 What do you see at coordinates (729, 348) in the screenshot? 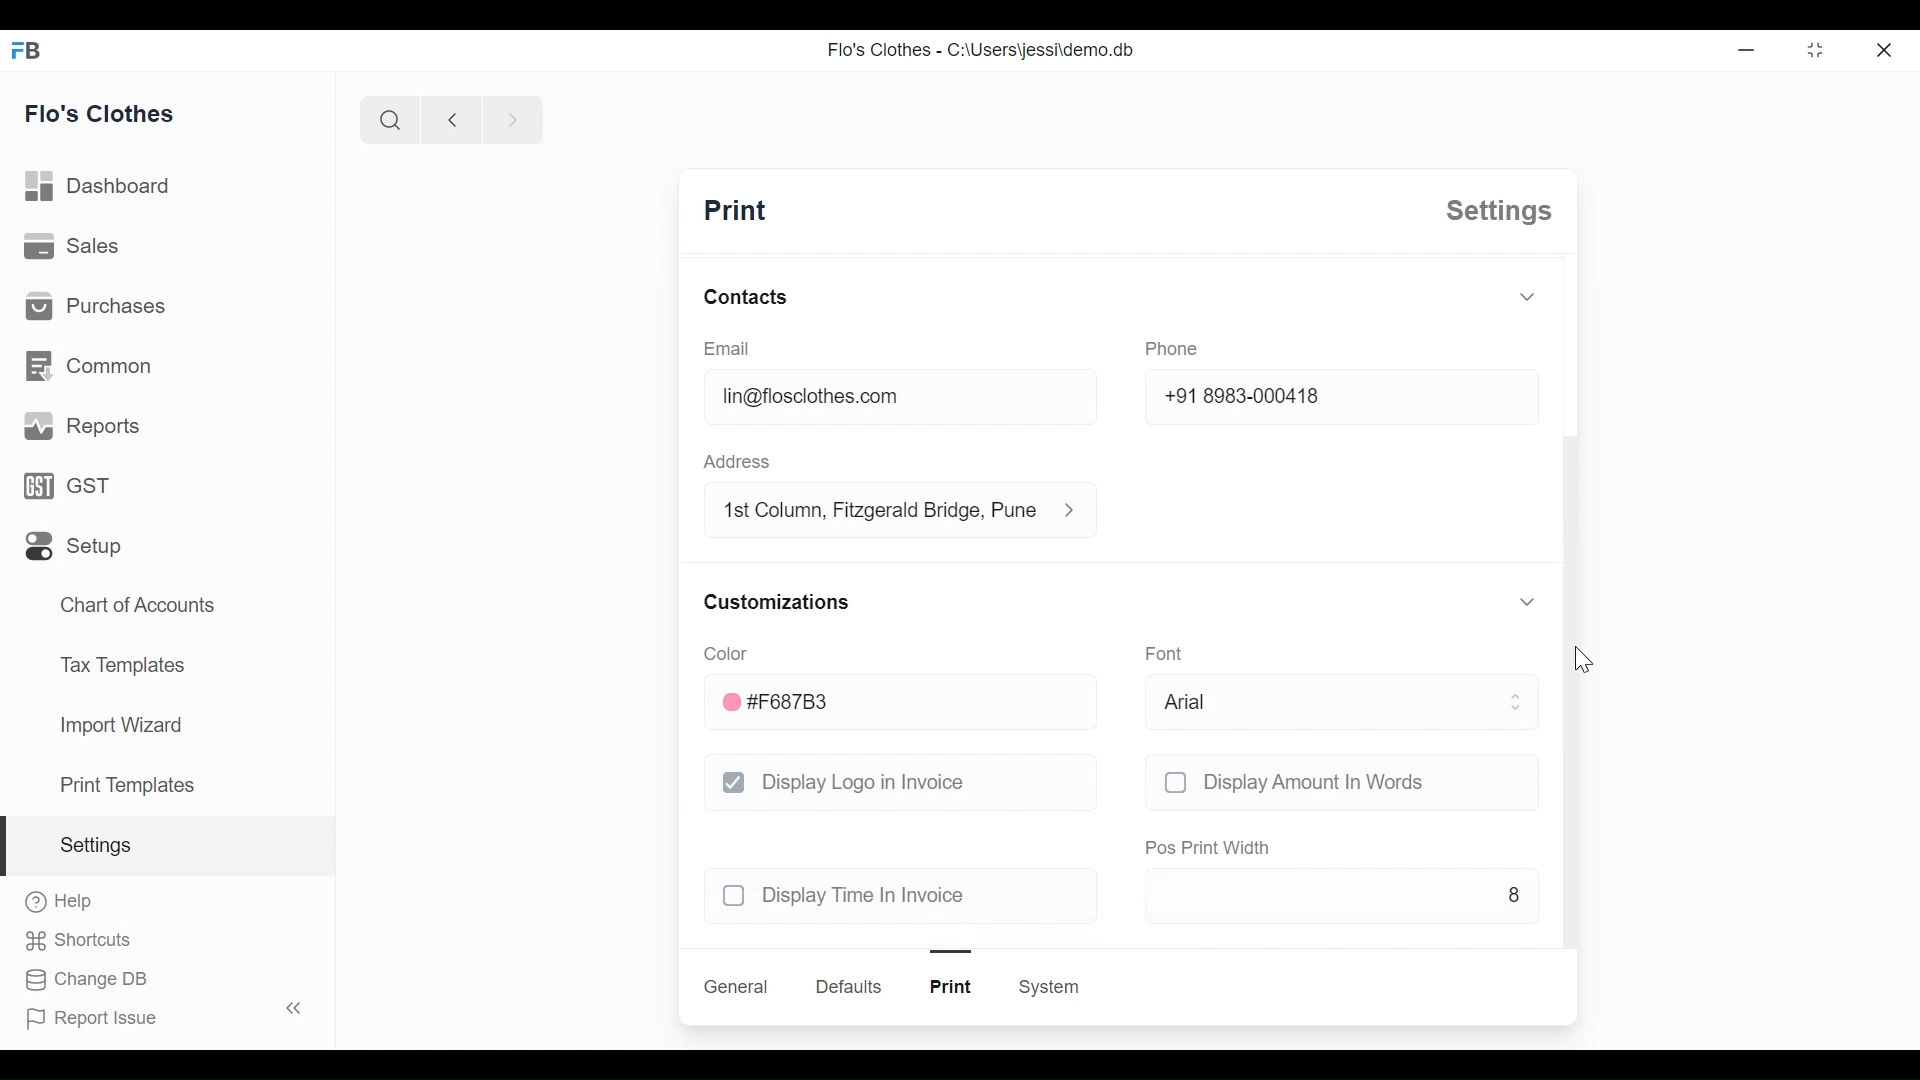
I see `email` at bounding box center [729, 348].